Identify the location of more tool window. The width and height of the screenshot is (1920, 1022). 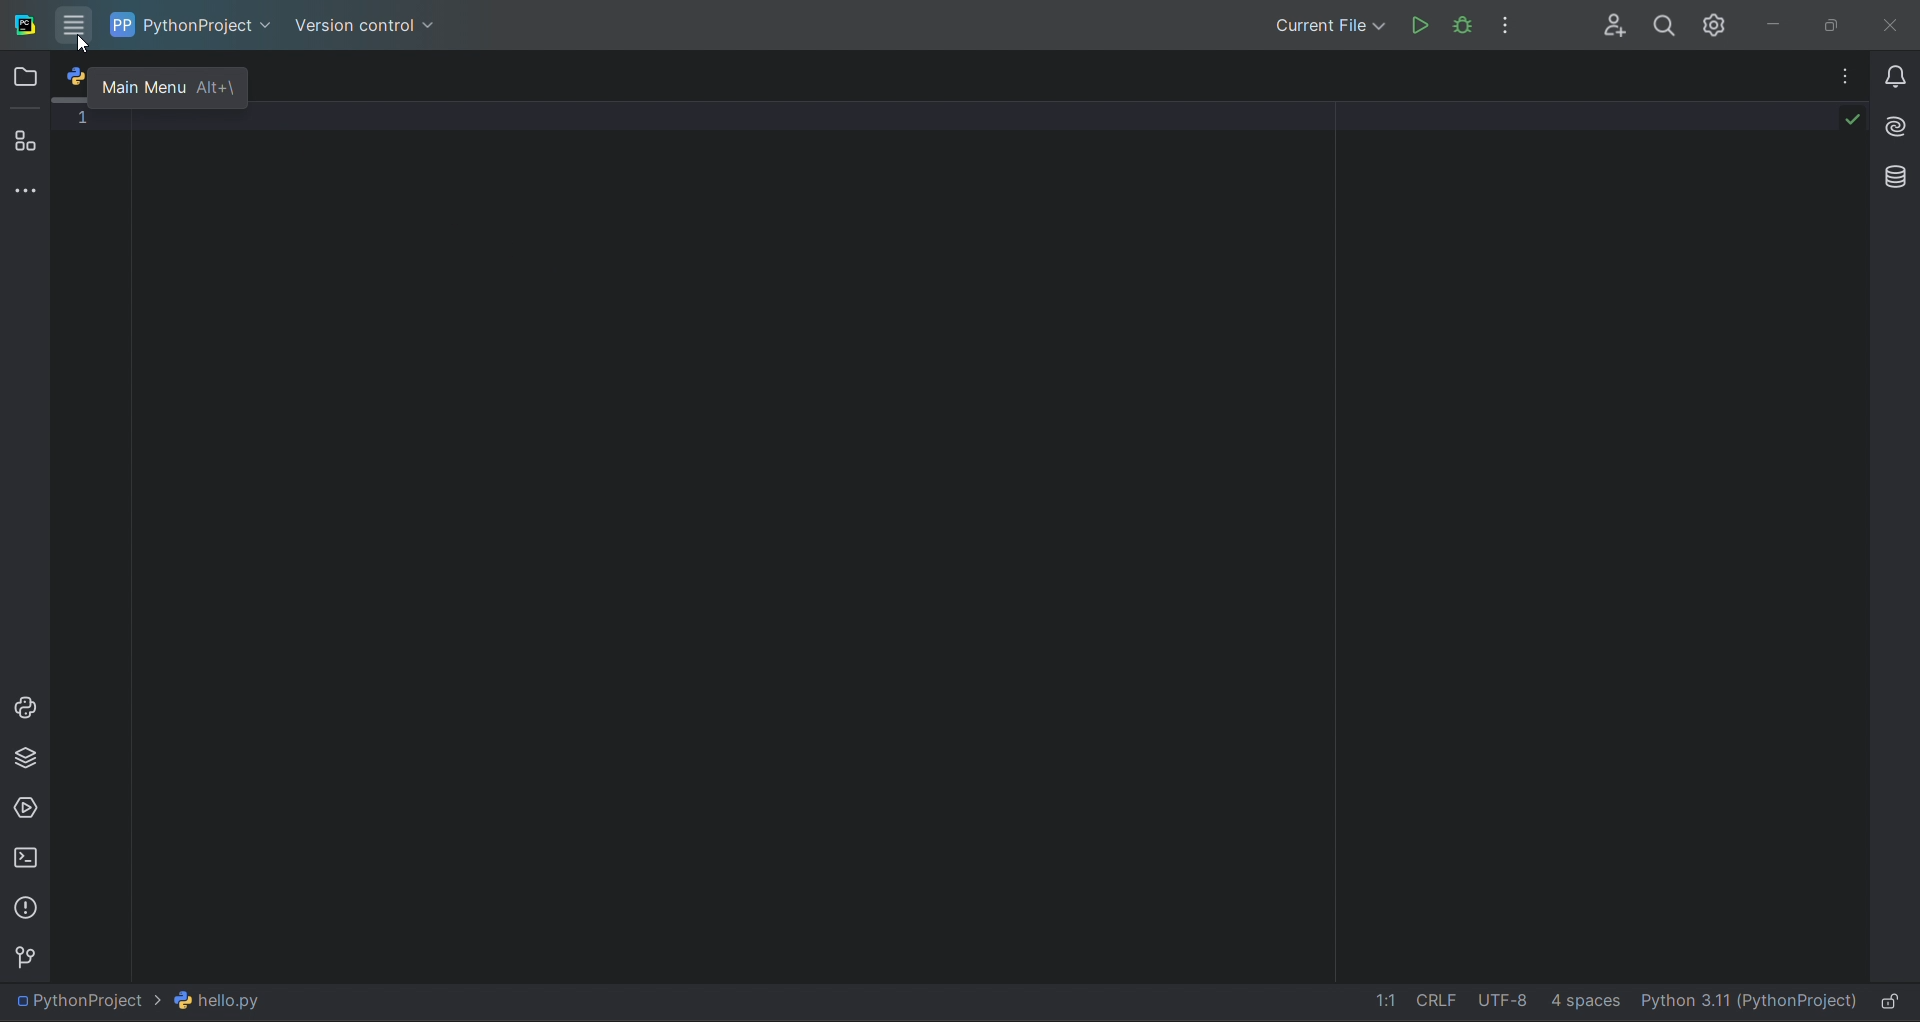
(25, 191).